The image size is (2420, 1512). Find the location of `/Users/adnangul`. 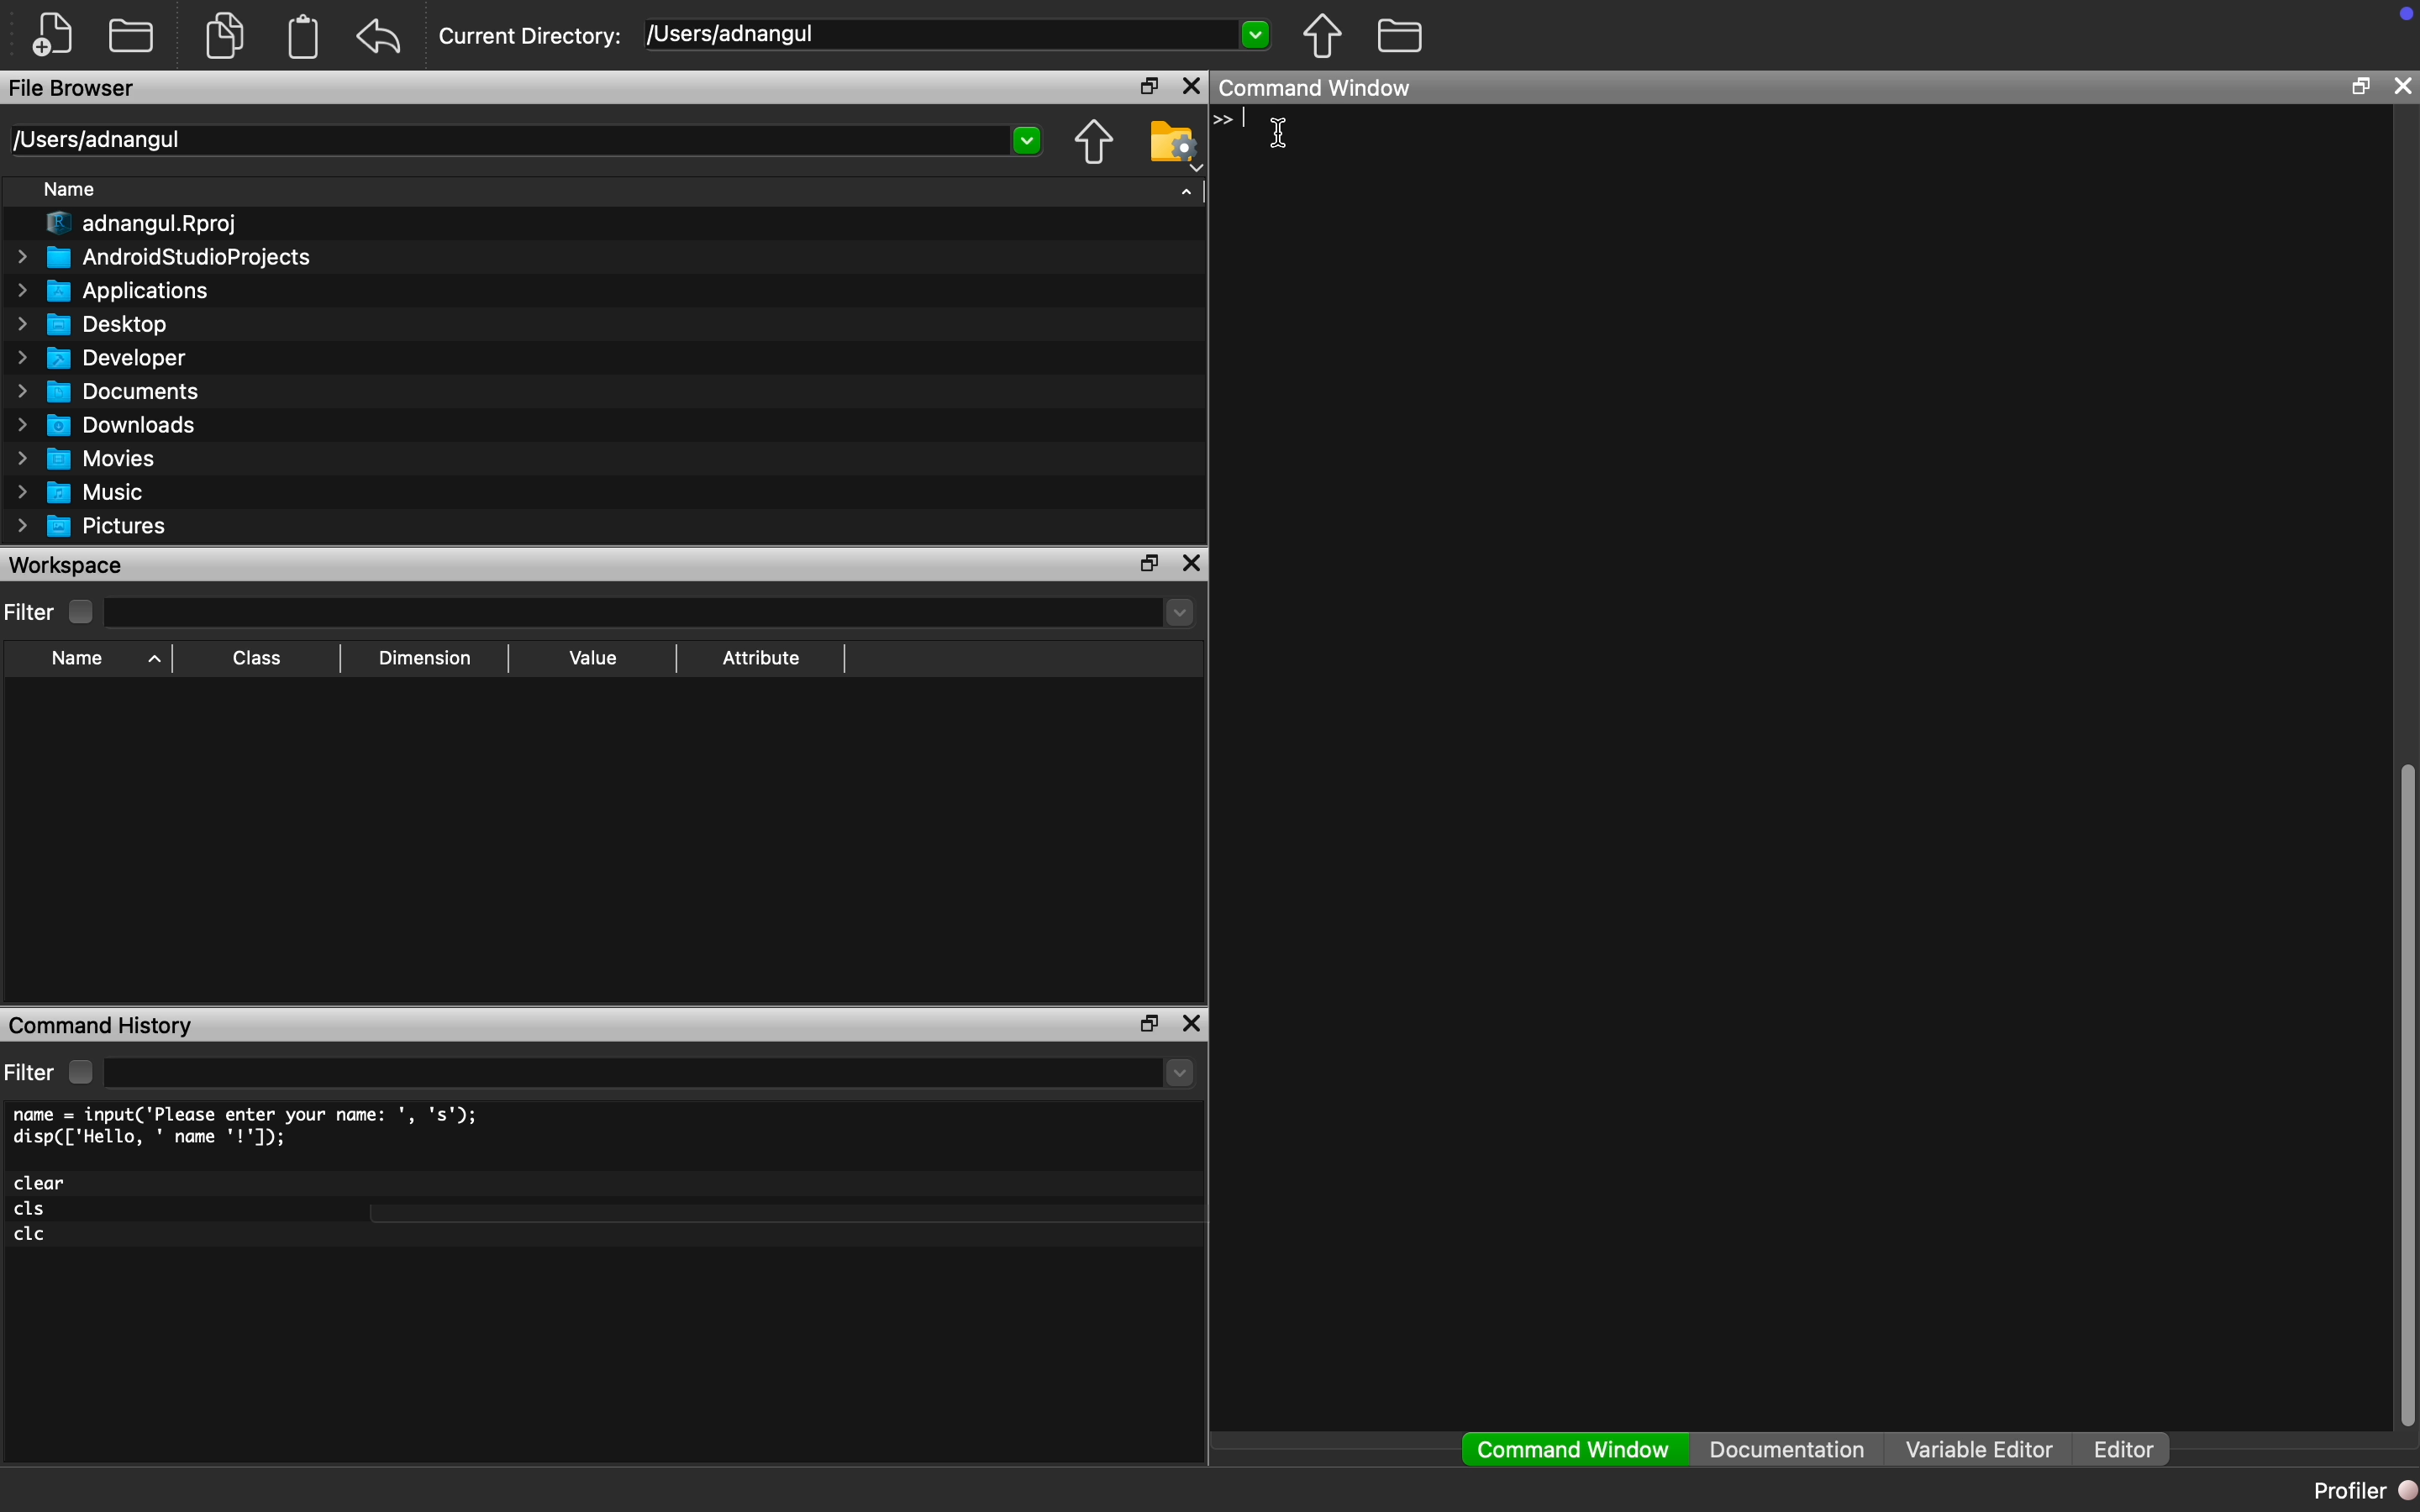

/Users/adnangul is located at coordinates (735, 33).